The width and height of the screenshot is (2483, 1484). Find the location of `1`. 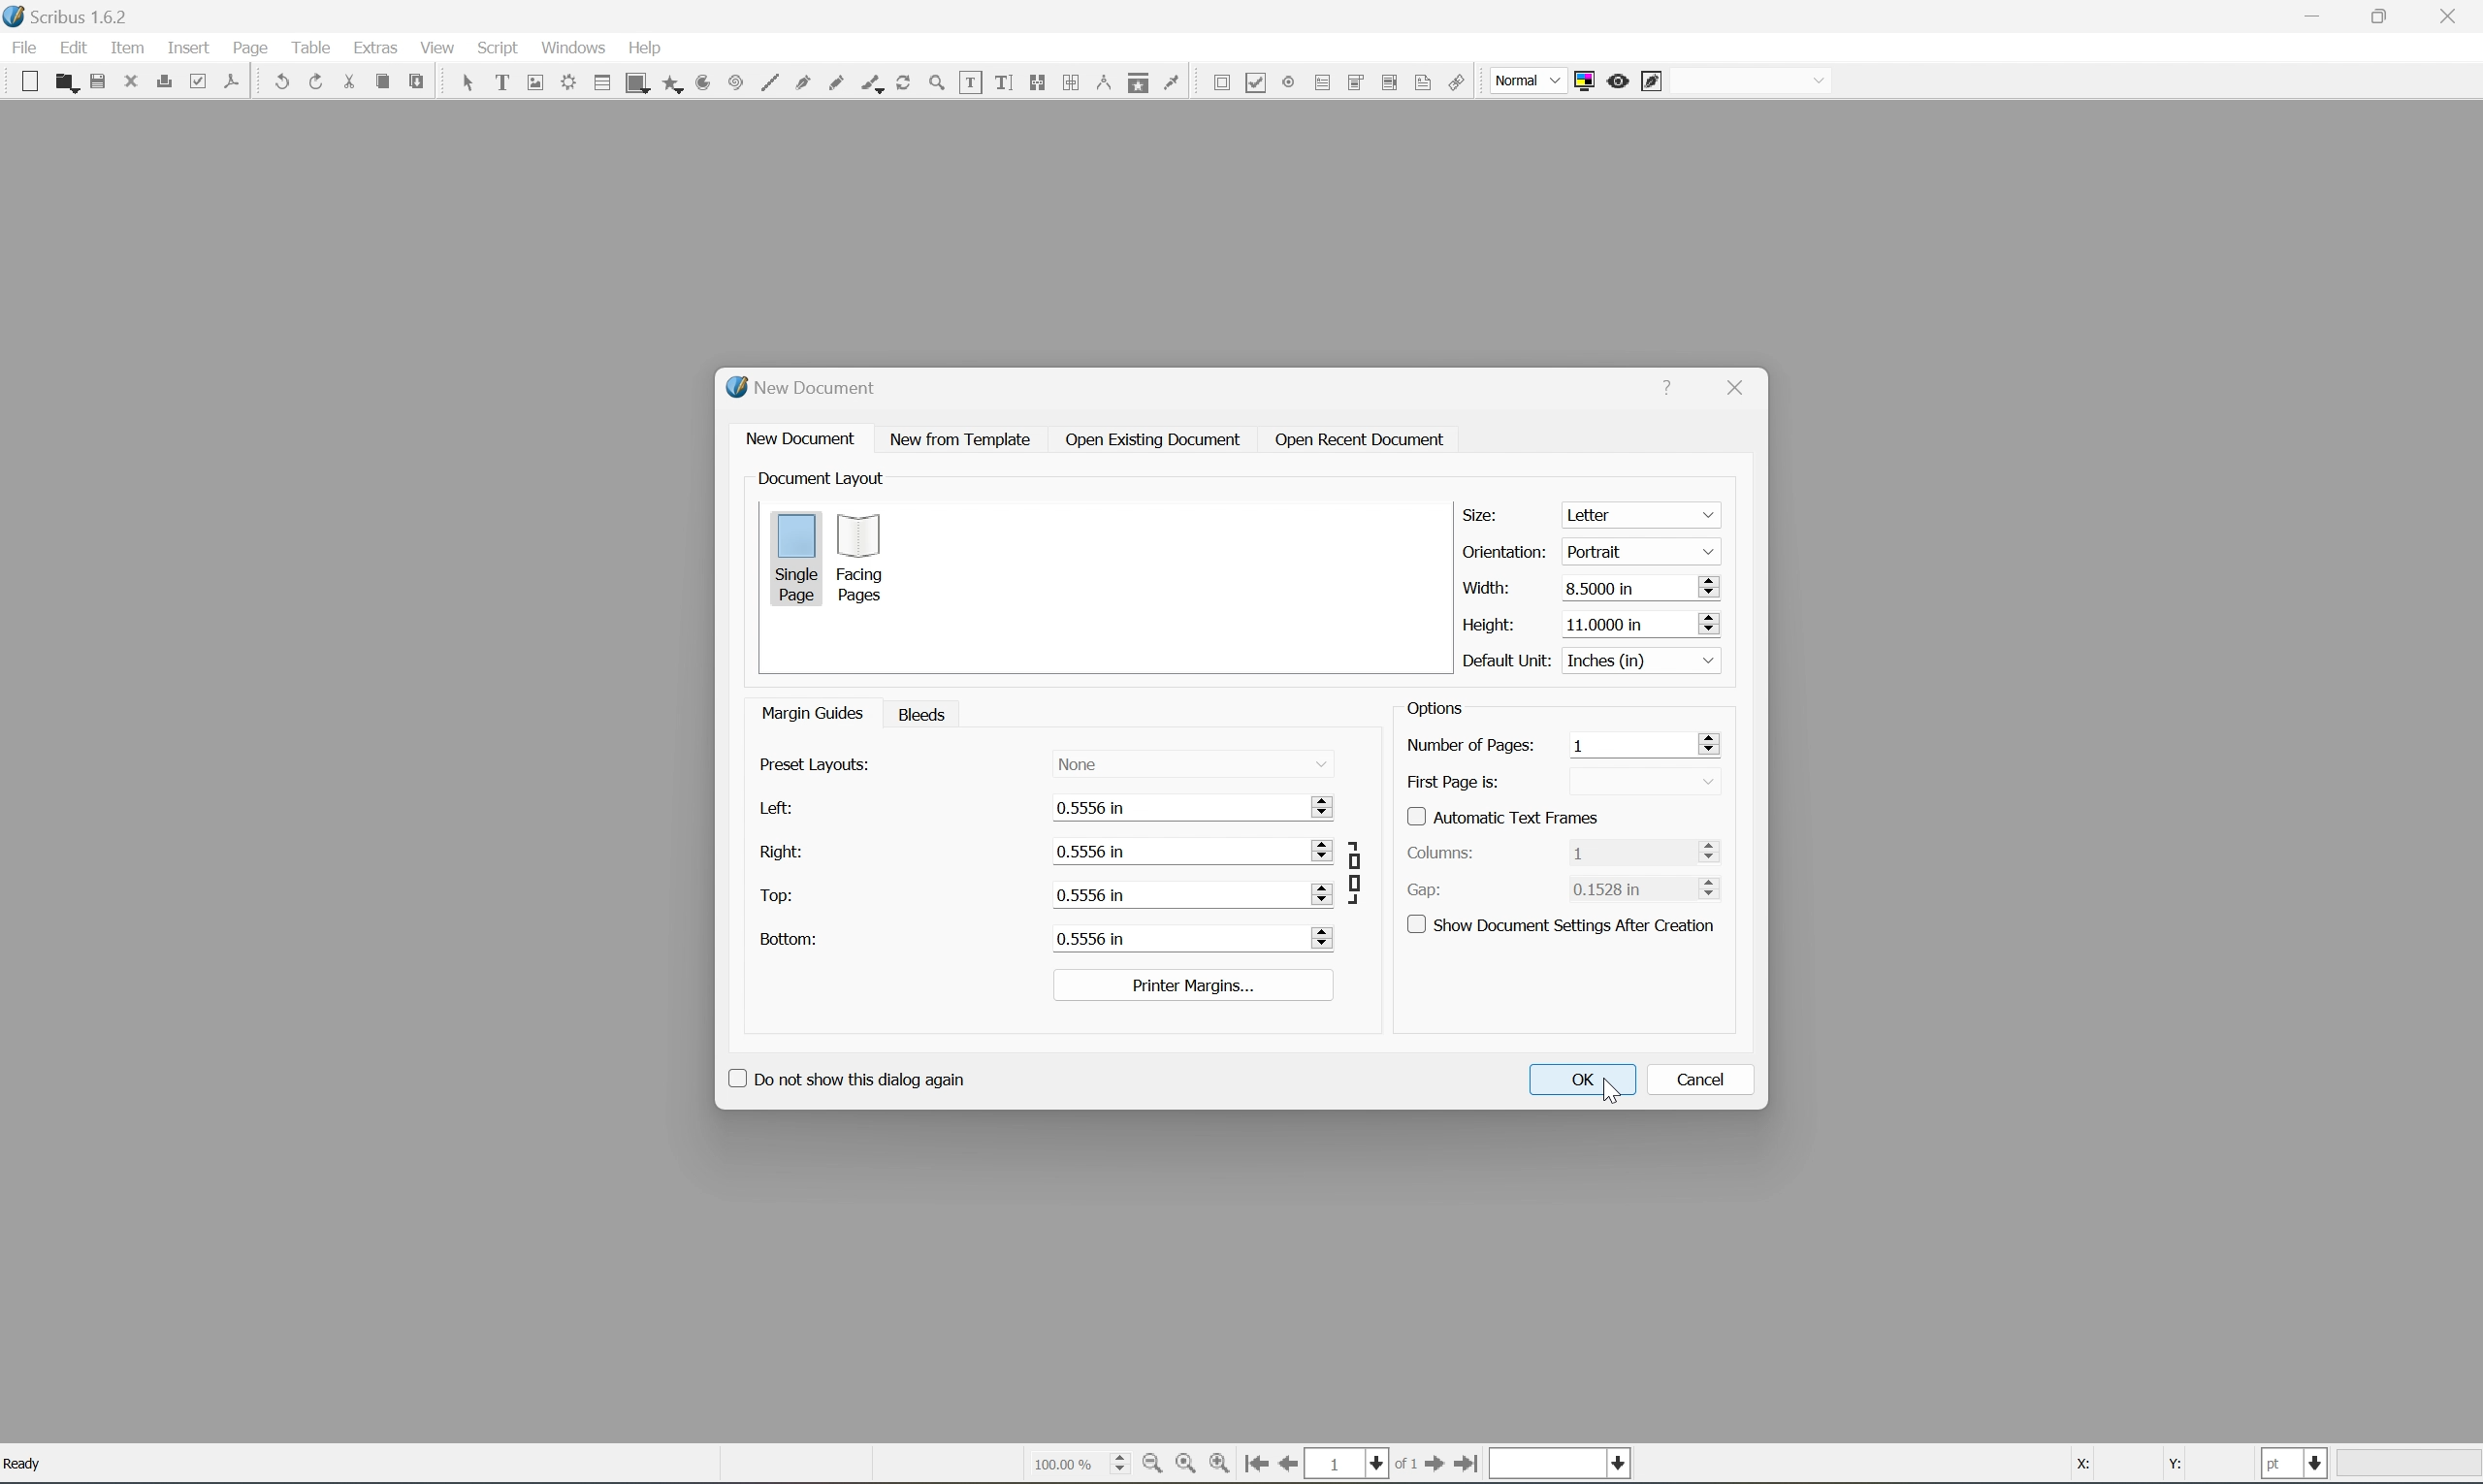

1 is located at coordinates (1644, 851).